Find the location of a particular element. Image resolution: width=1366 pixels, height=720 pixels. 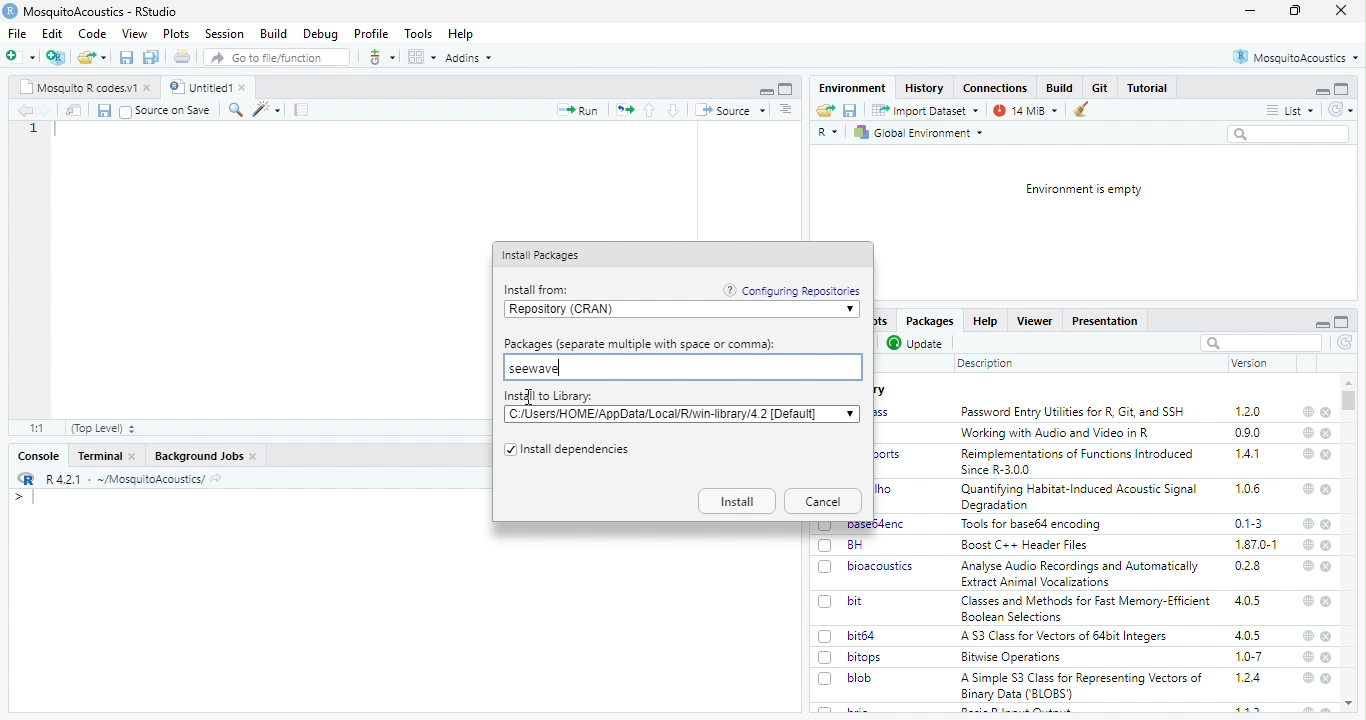

maximise is located at coordinates (1295, 10).